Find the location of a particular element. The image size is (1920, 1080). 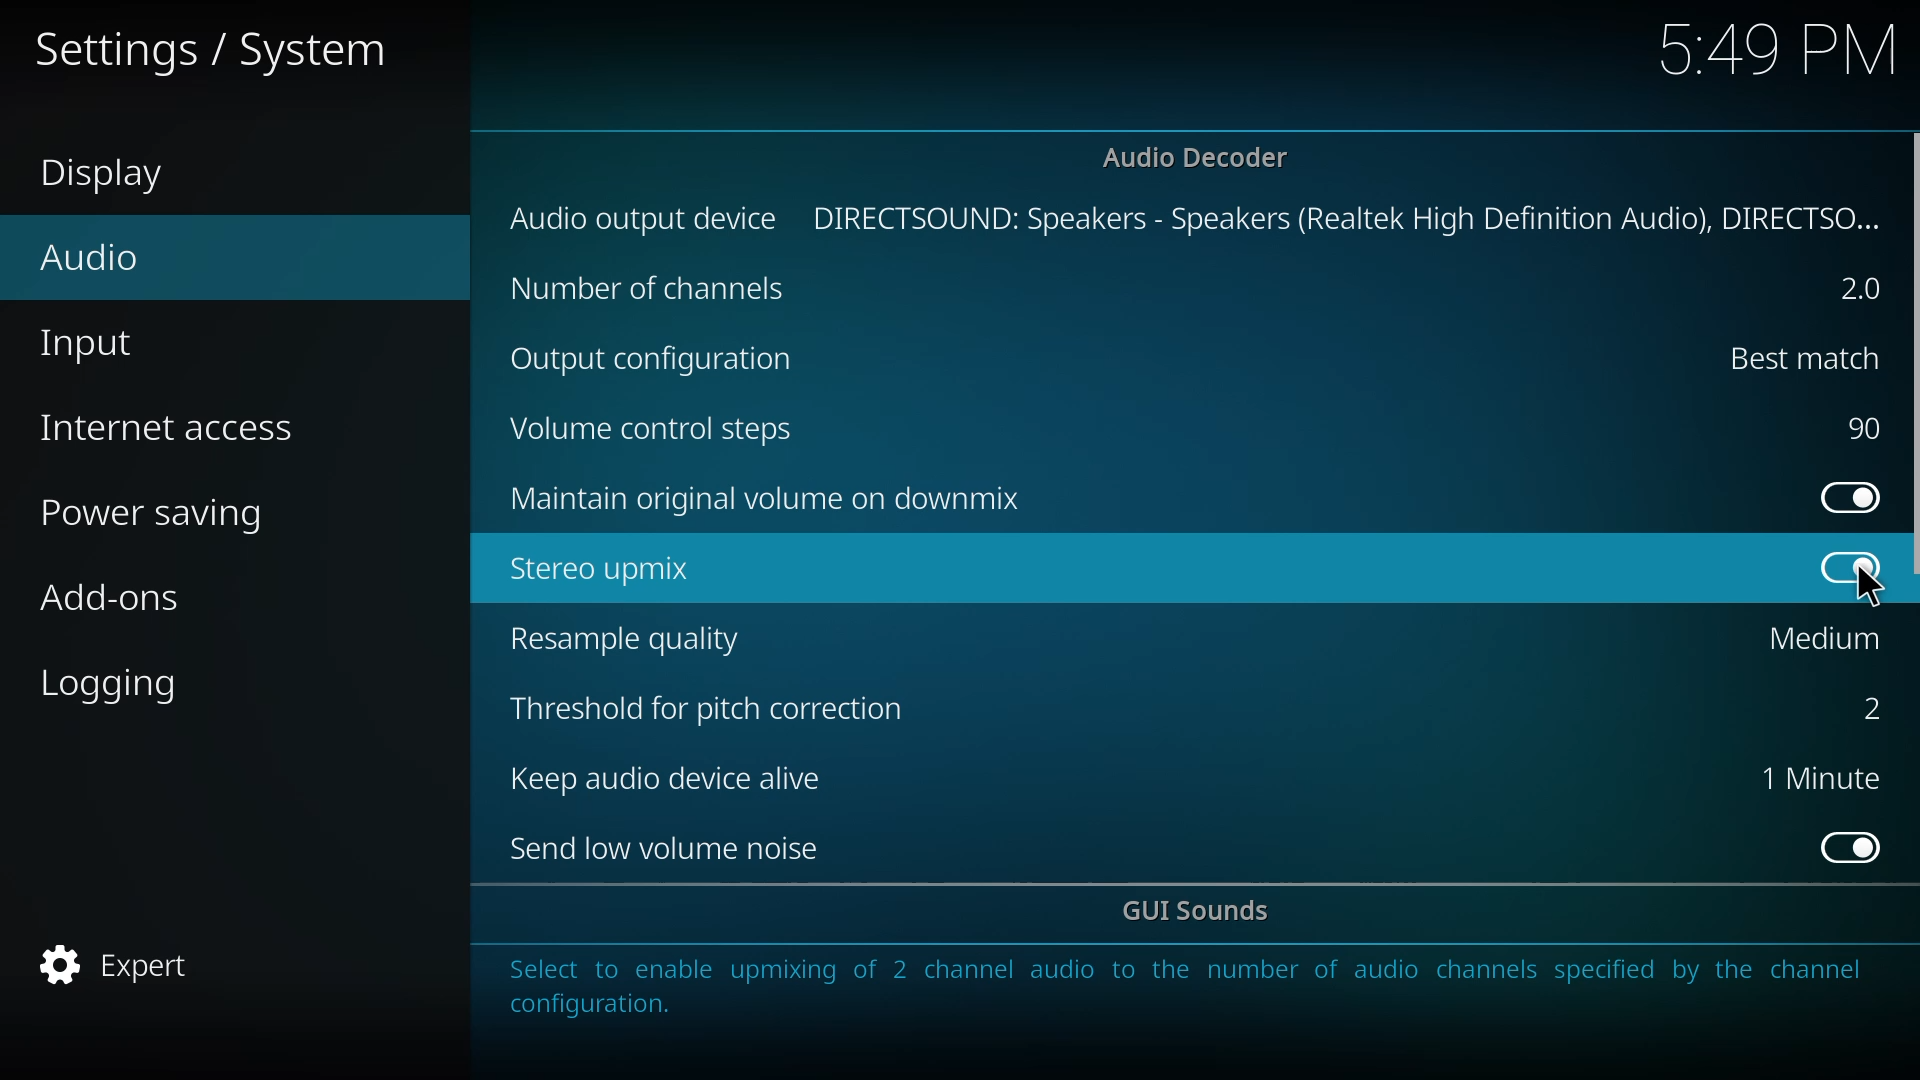

settings system is located at coordinates (225, 46).